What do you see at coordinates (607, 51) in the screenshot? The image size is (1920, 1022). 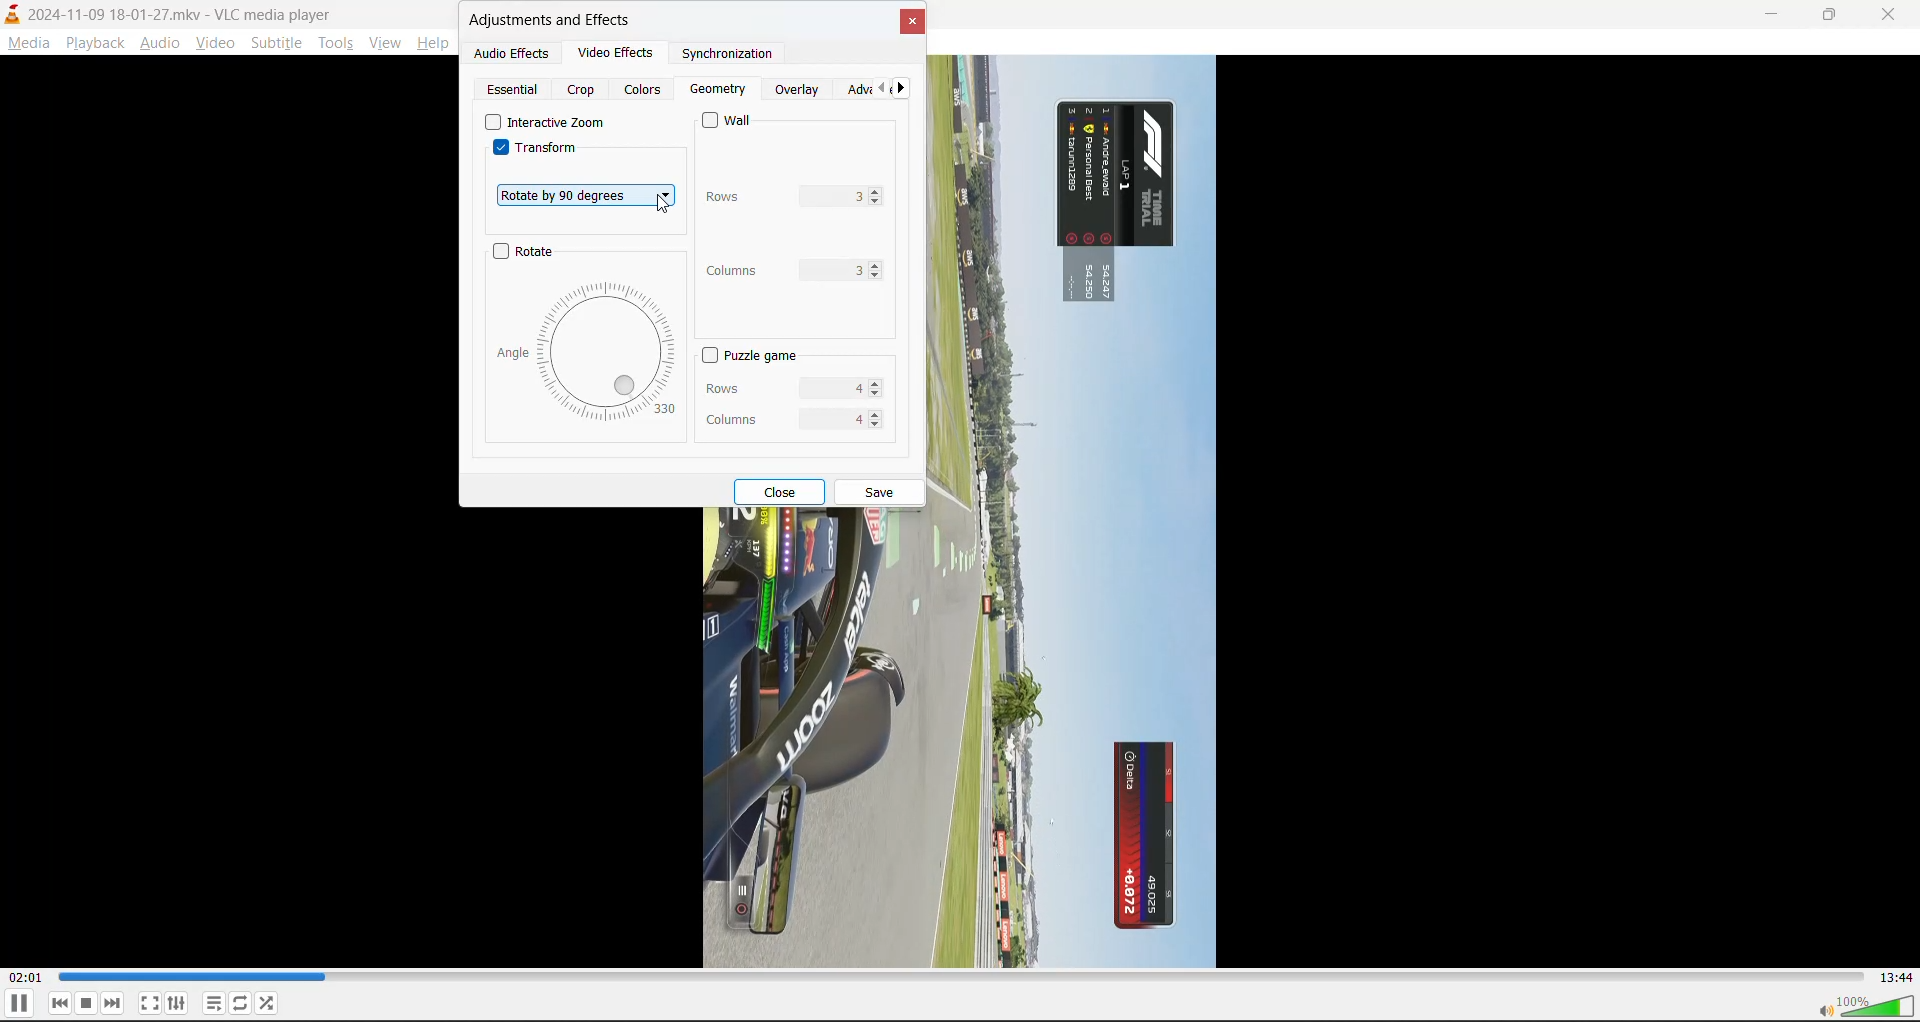 I see `video effects` at bounding box center [607, 51].